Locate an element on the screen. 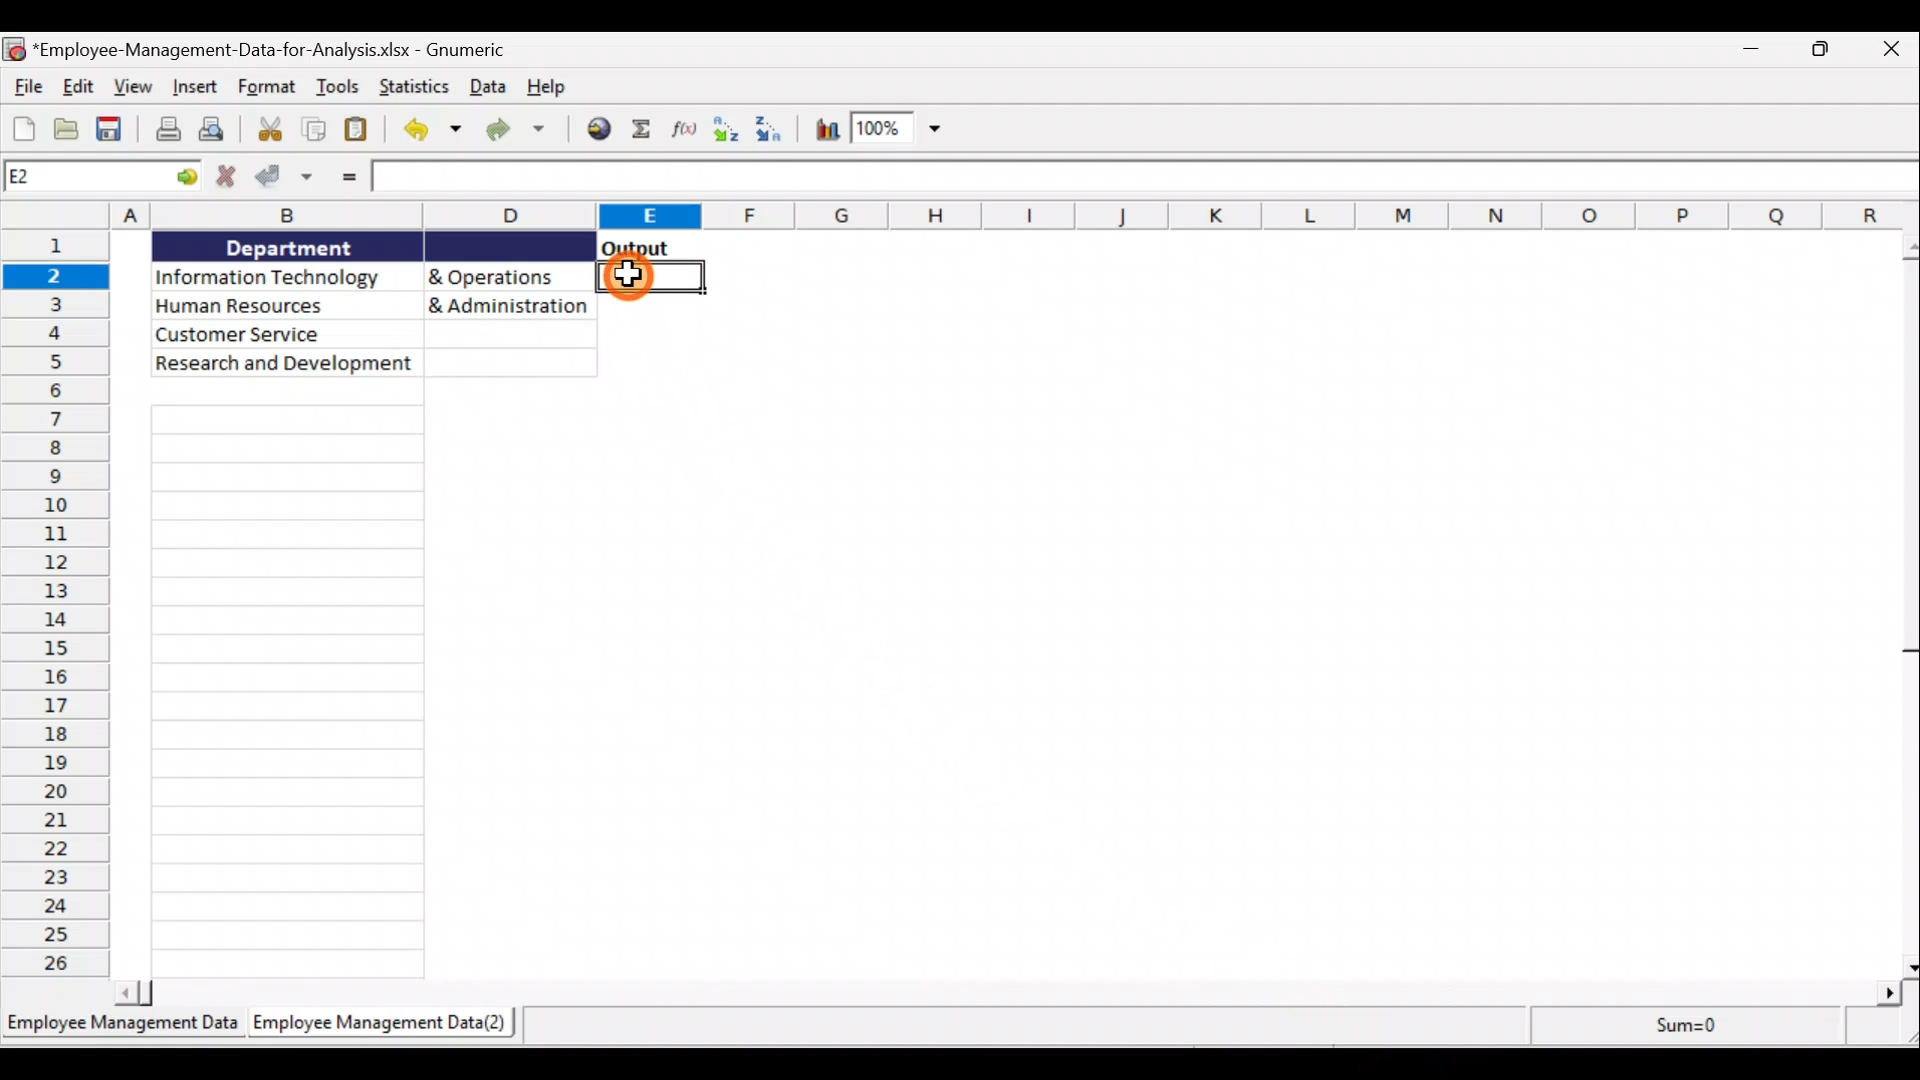 Image resolution: width=1920 pixels, height=1080 pixels. Cancel change is located at coordinates (225, 179).